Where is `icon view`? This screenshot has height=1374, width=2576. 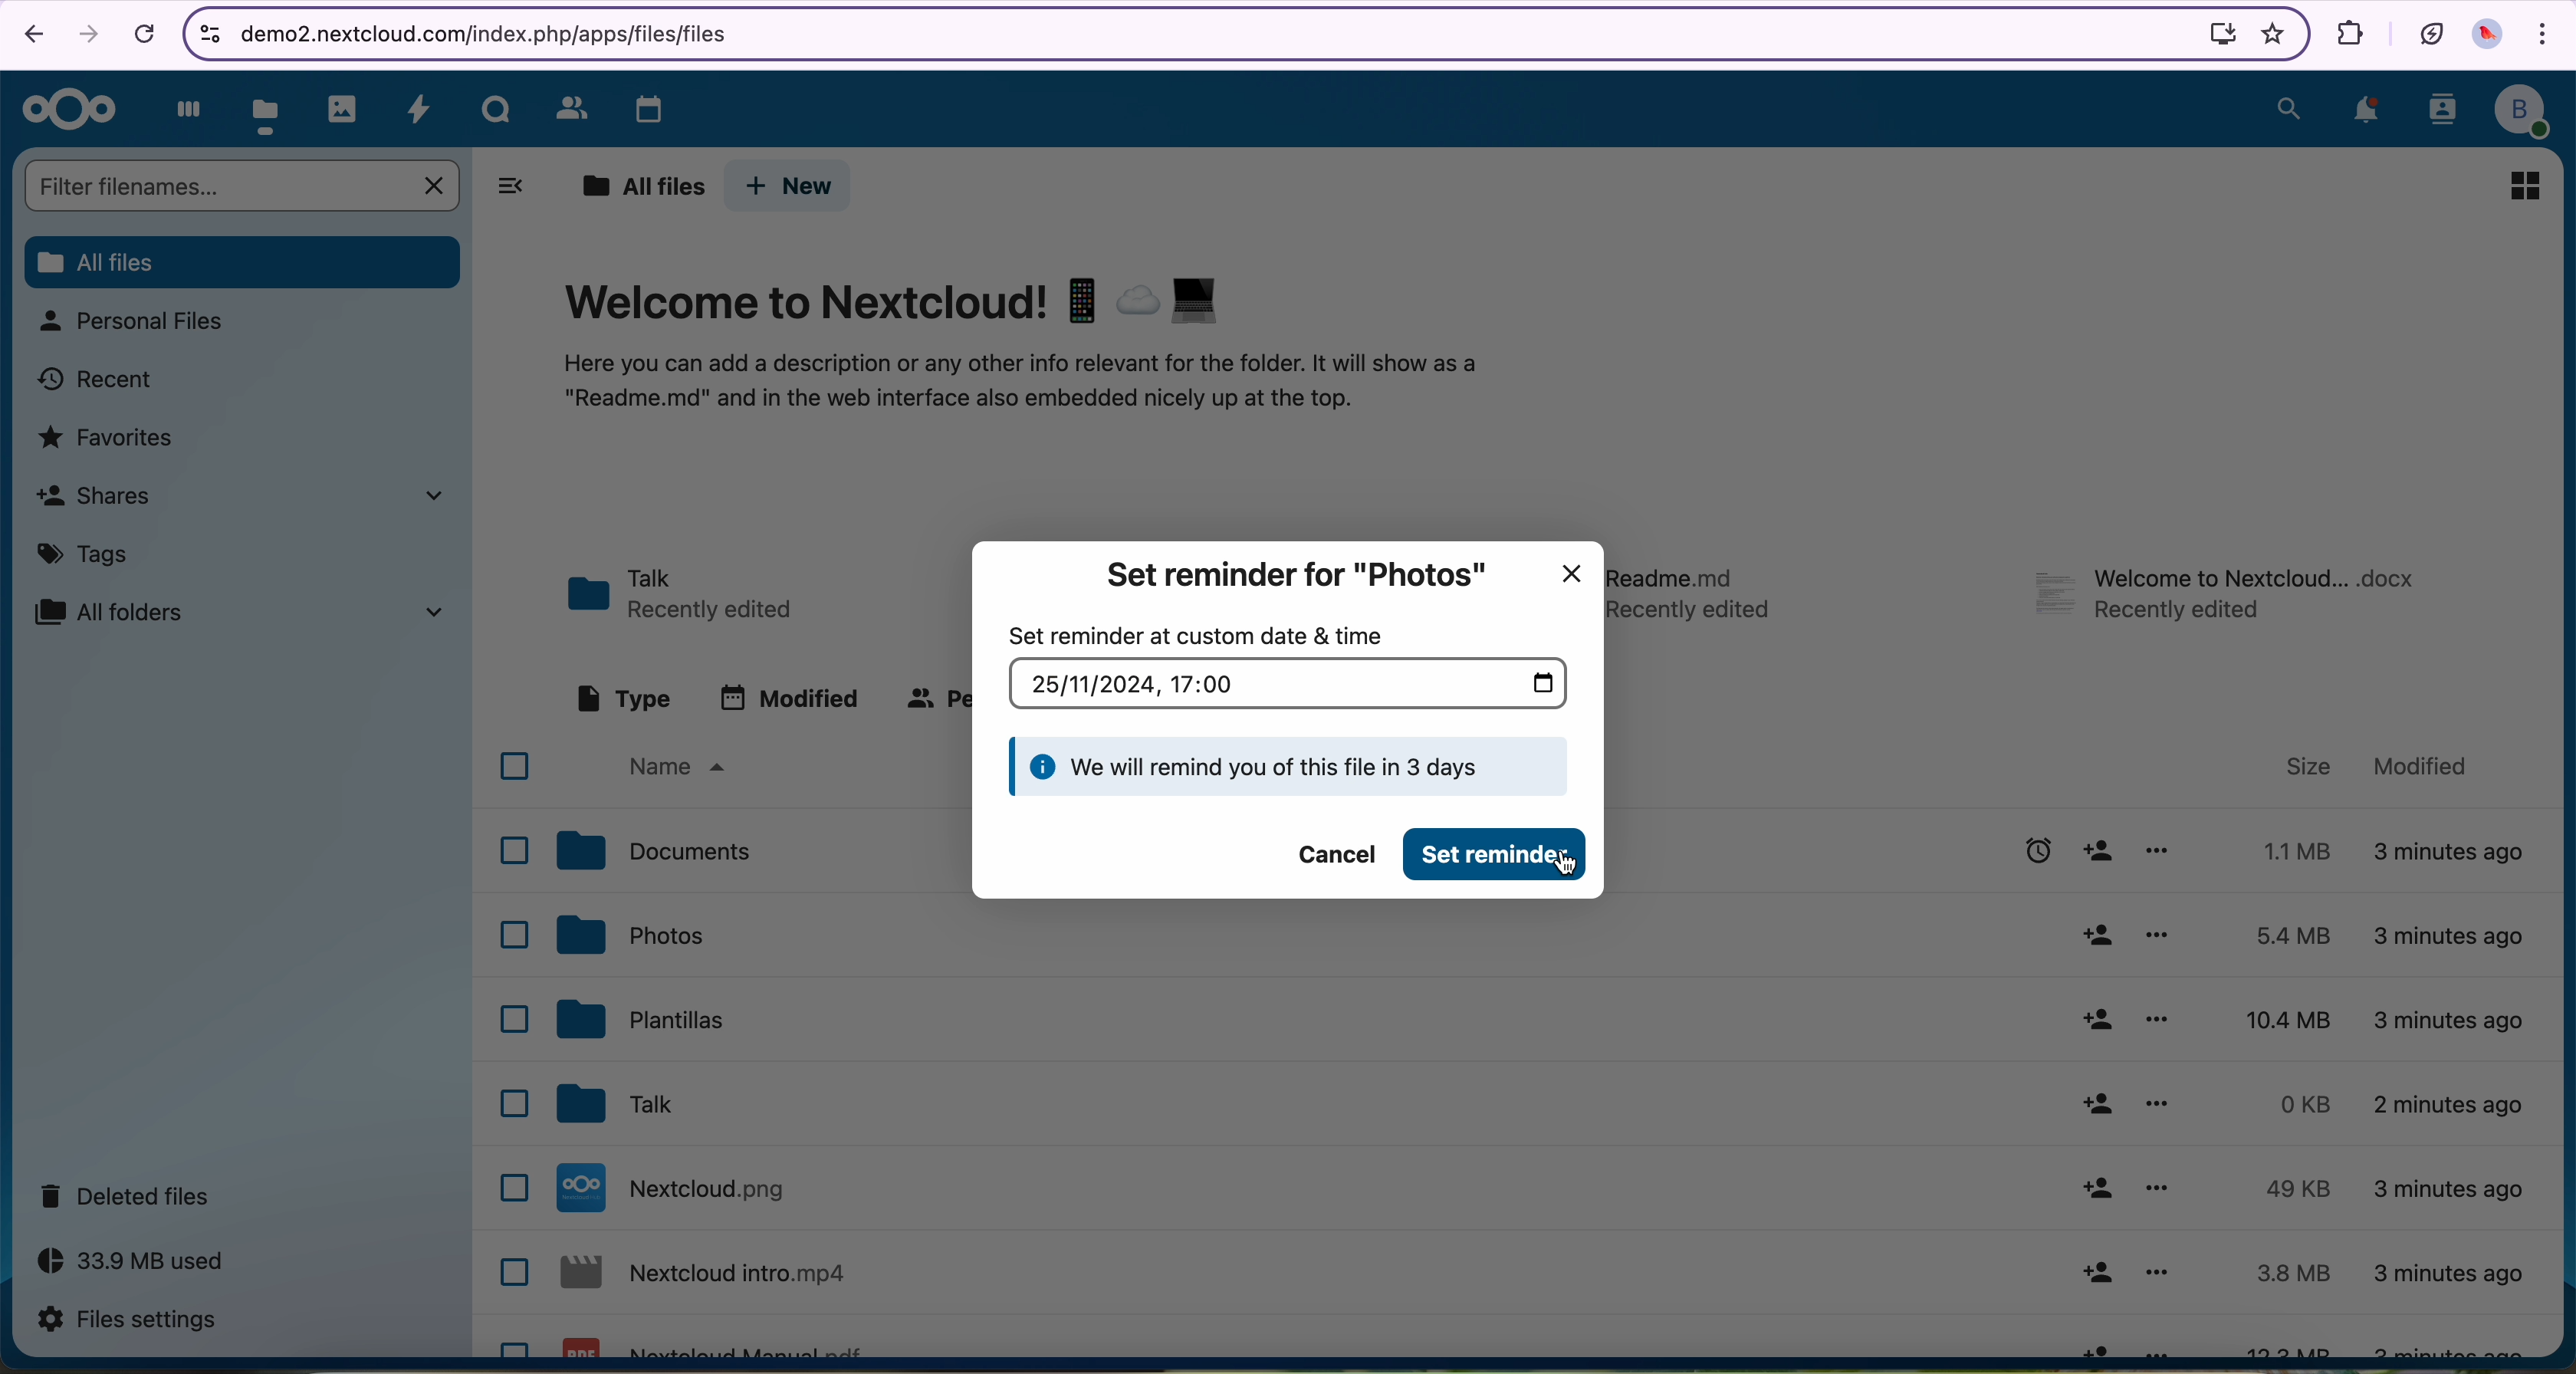 icon view is located at coordinates (2523, 185).